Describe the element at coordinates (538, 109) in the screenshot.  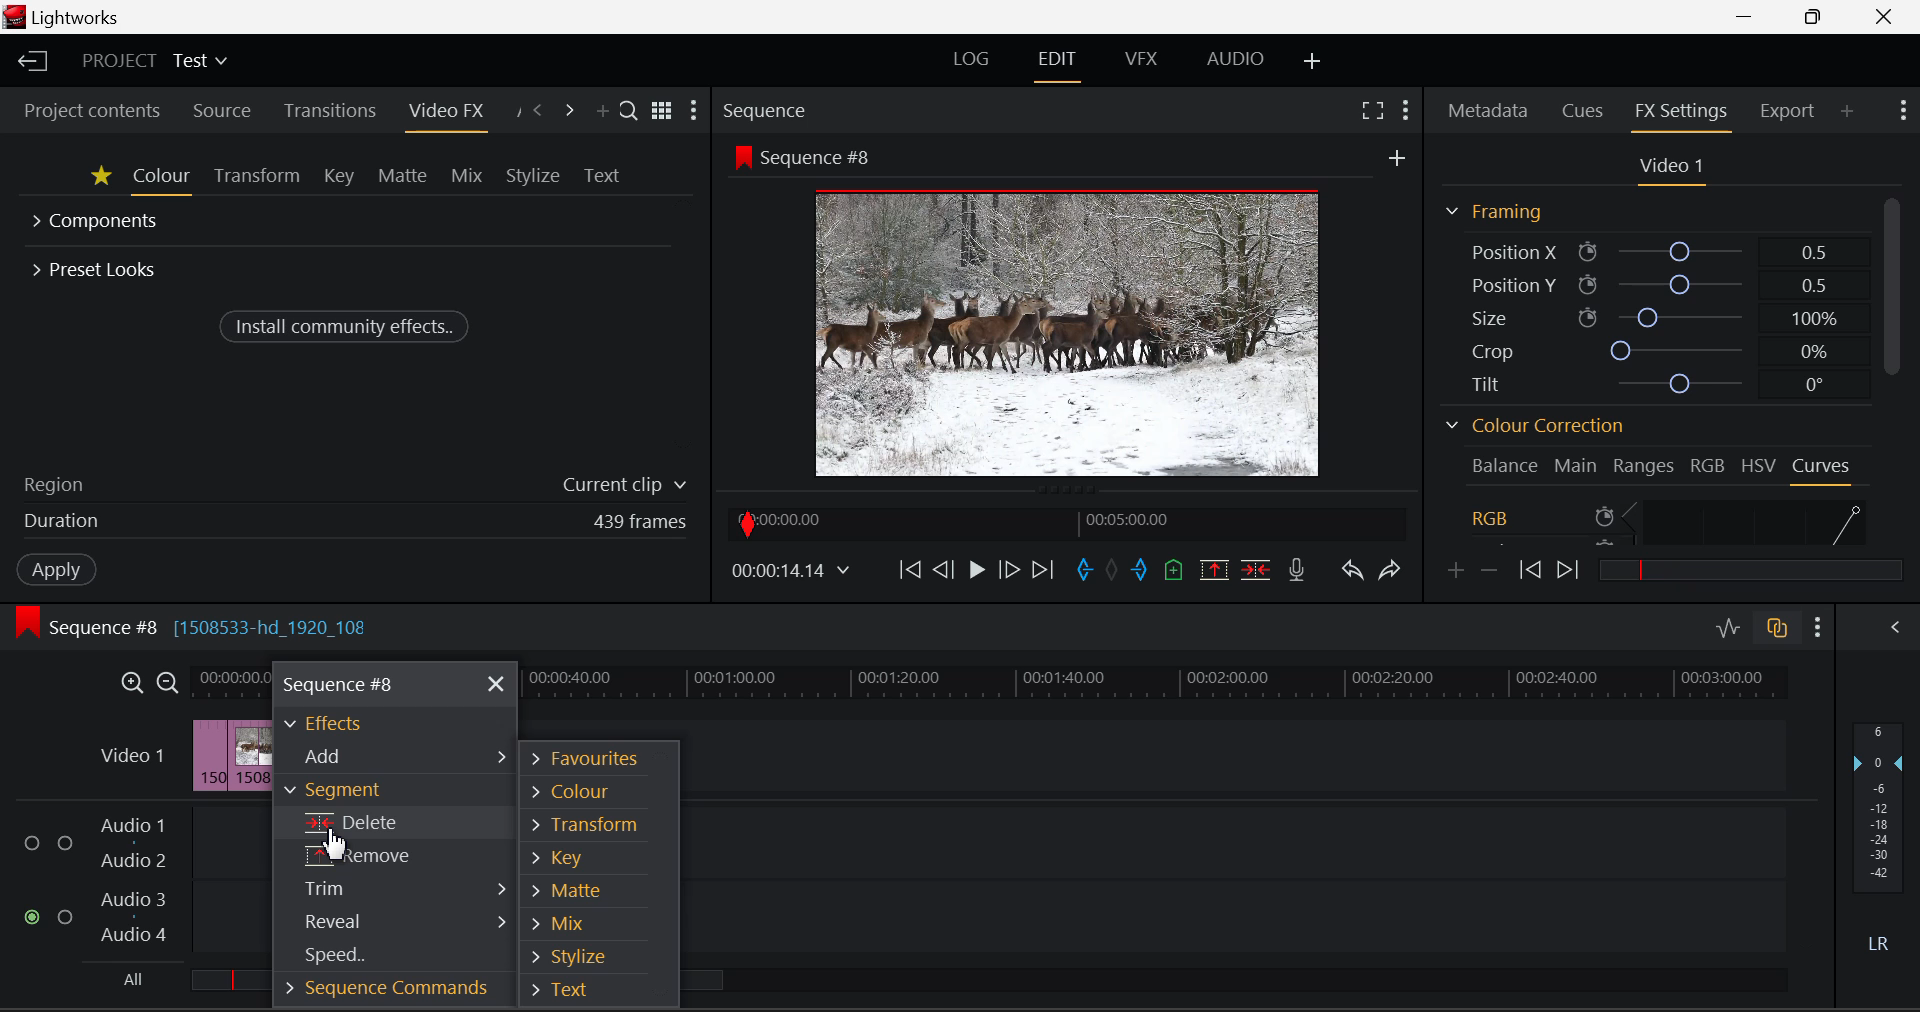
I see `Previous Panel` at that location.